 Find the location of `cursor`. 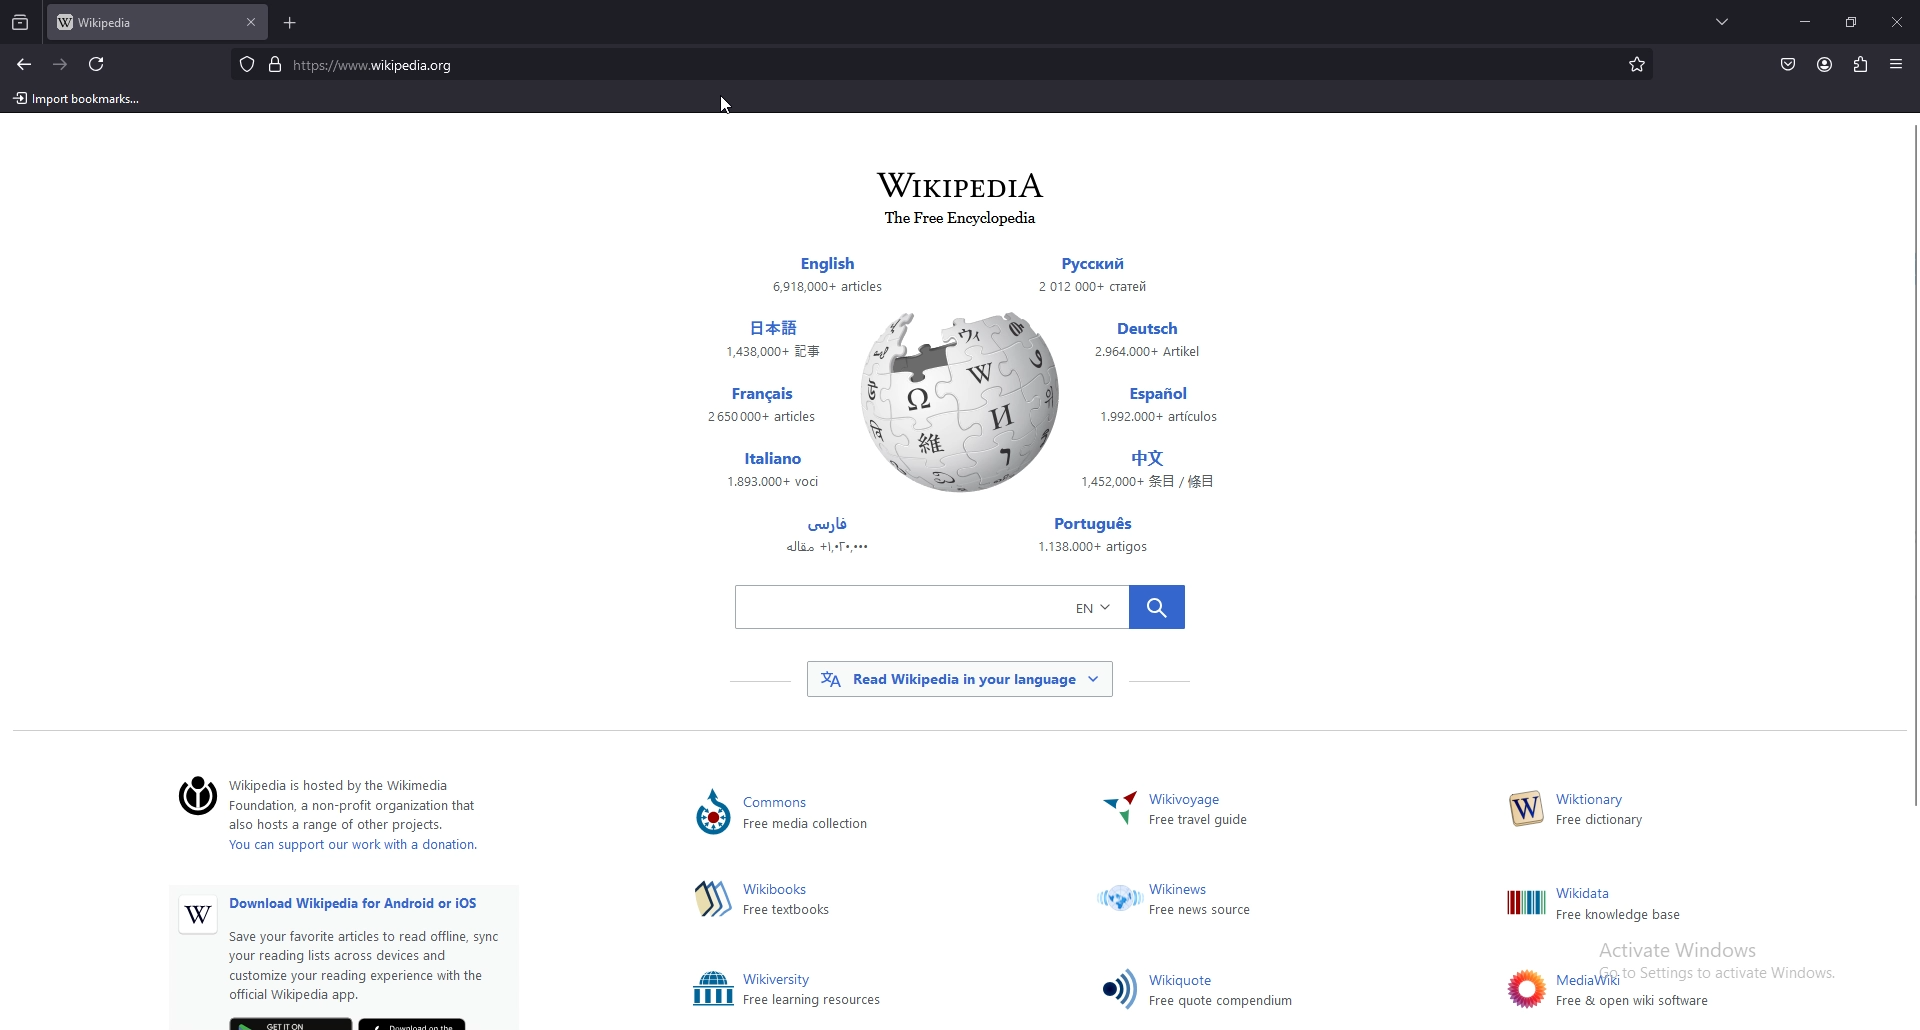

cursor is located at coordinates (727, 103).